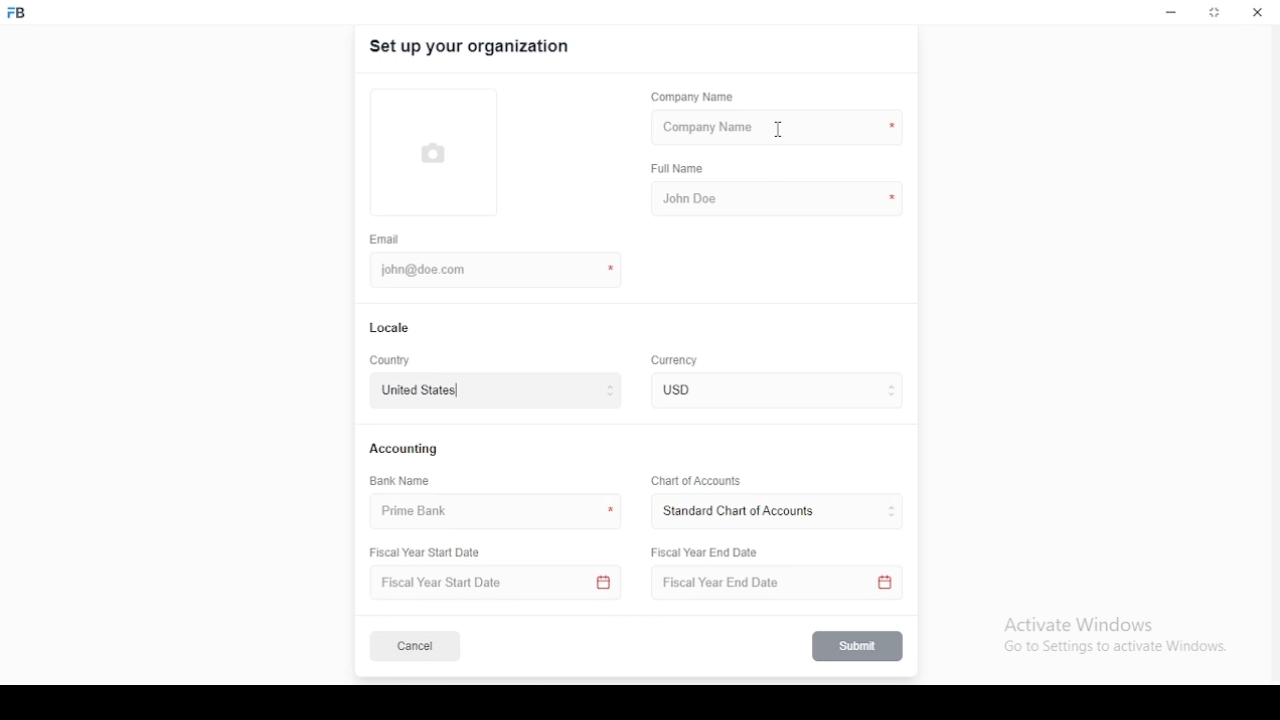  Describe the element at coordinates (439, 148) in the screenshot. I see `logo tumbnail` at that location.